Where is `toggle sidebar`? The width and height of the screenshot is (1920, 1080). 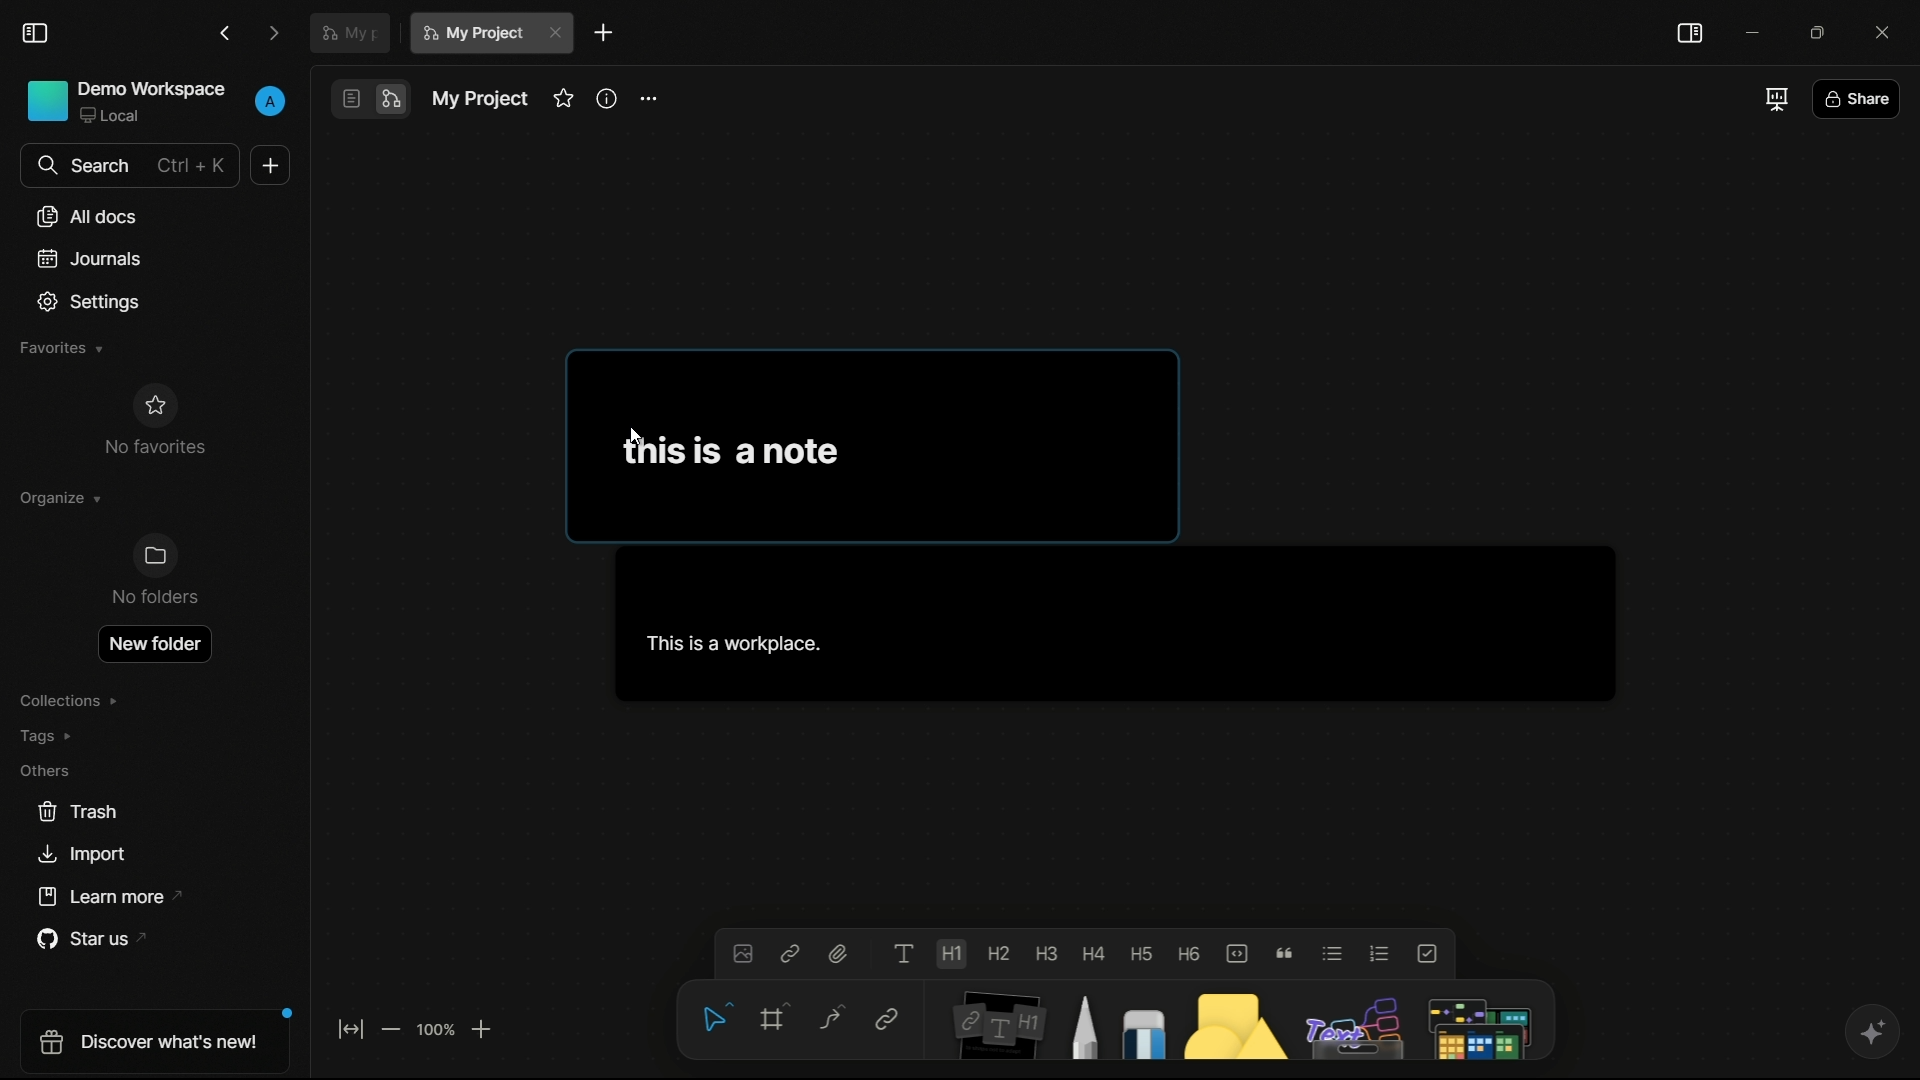 toggle sidebar is located at coordinates (1691, 34).